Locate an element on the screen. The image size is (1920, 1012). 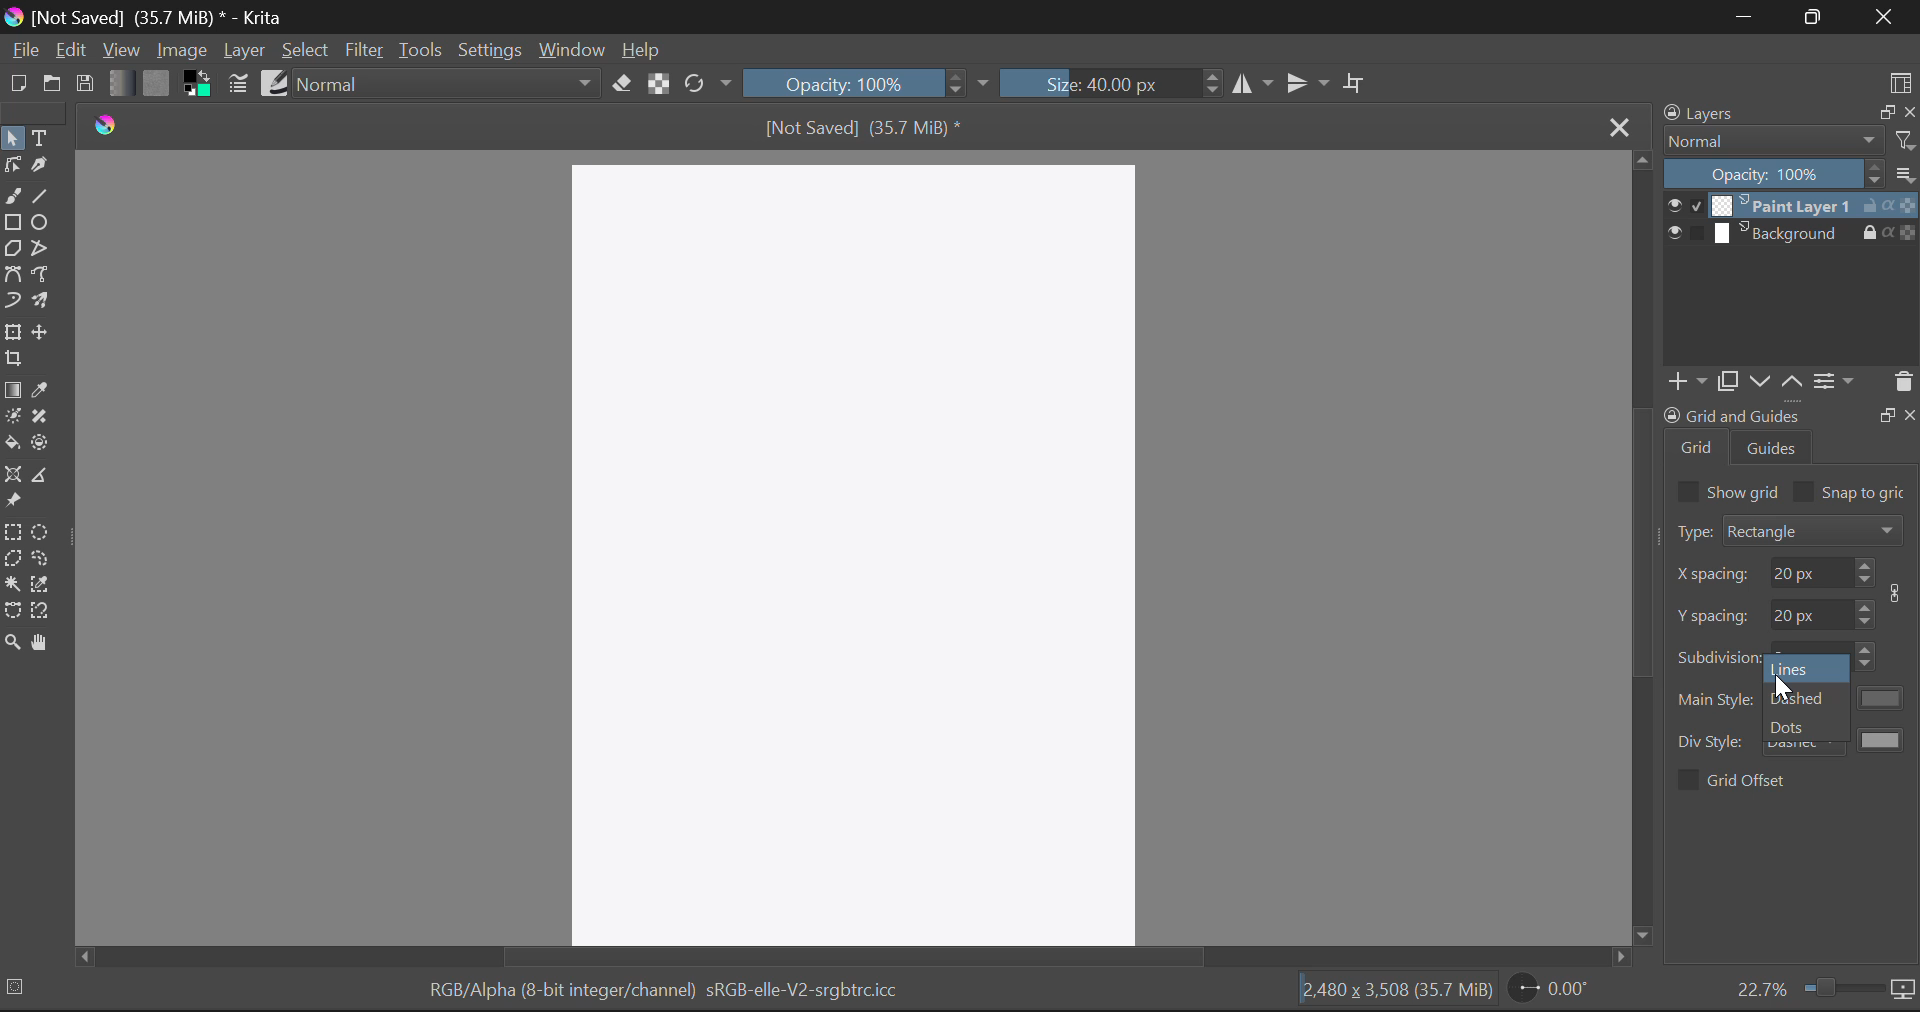
Help is located at coordinates (642, 49).